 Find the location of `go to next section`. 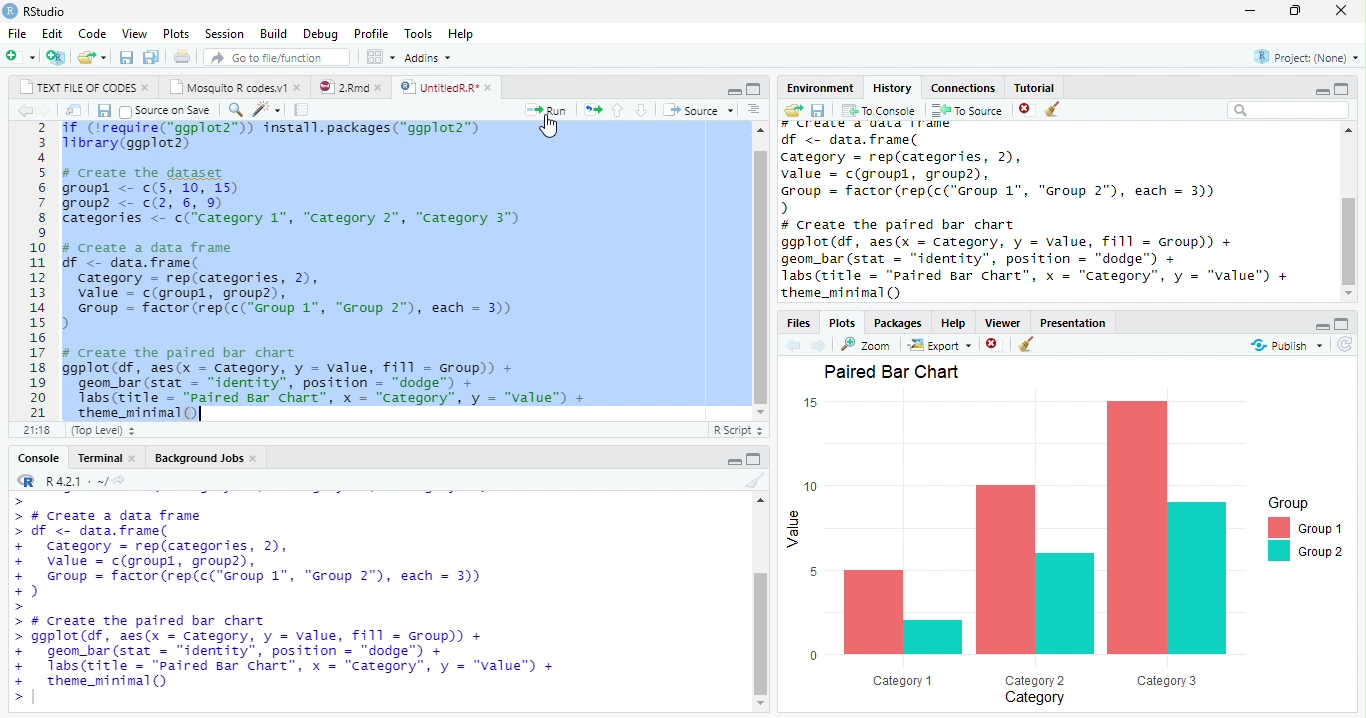

go to next section is located at coordinates (642, 110).